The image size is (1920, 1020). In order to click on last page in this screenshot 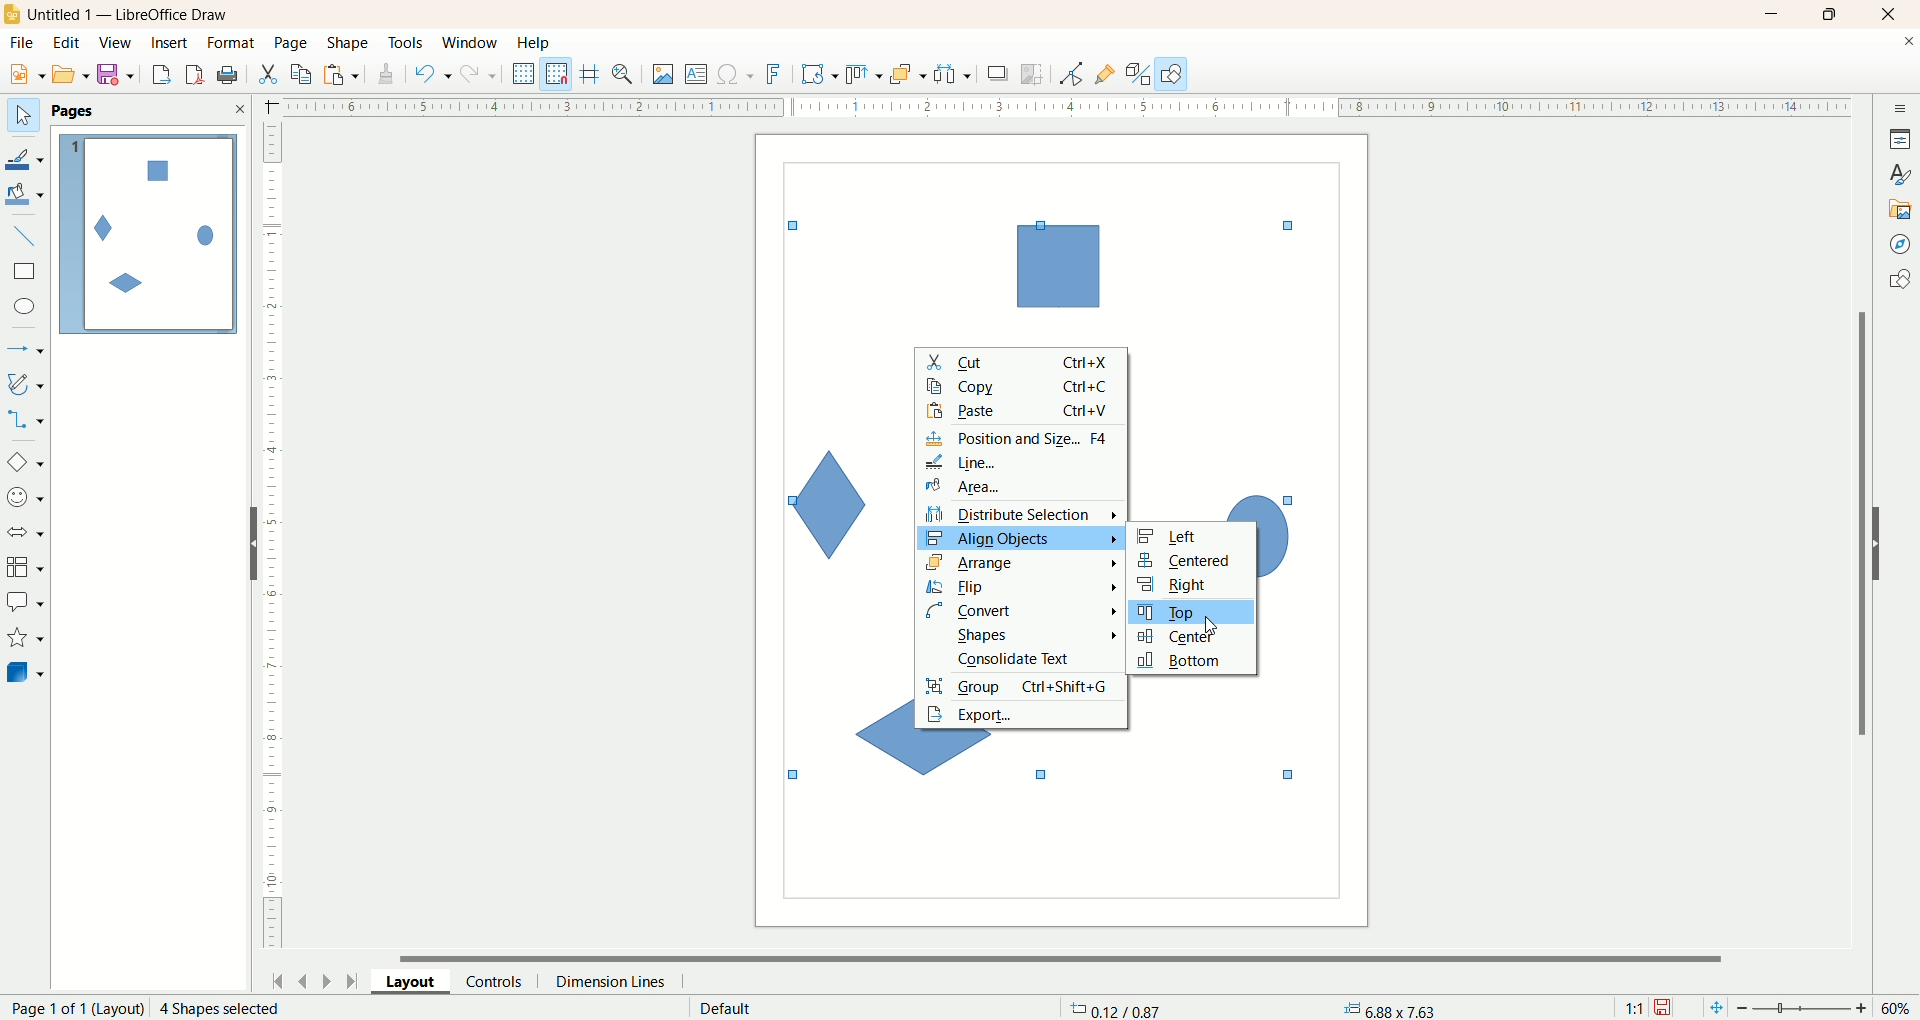, I will do `click(355, 979)`.